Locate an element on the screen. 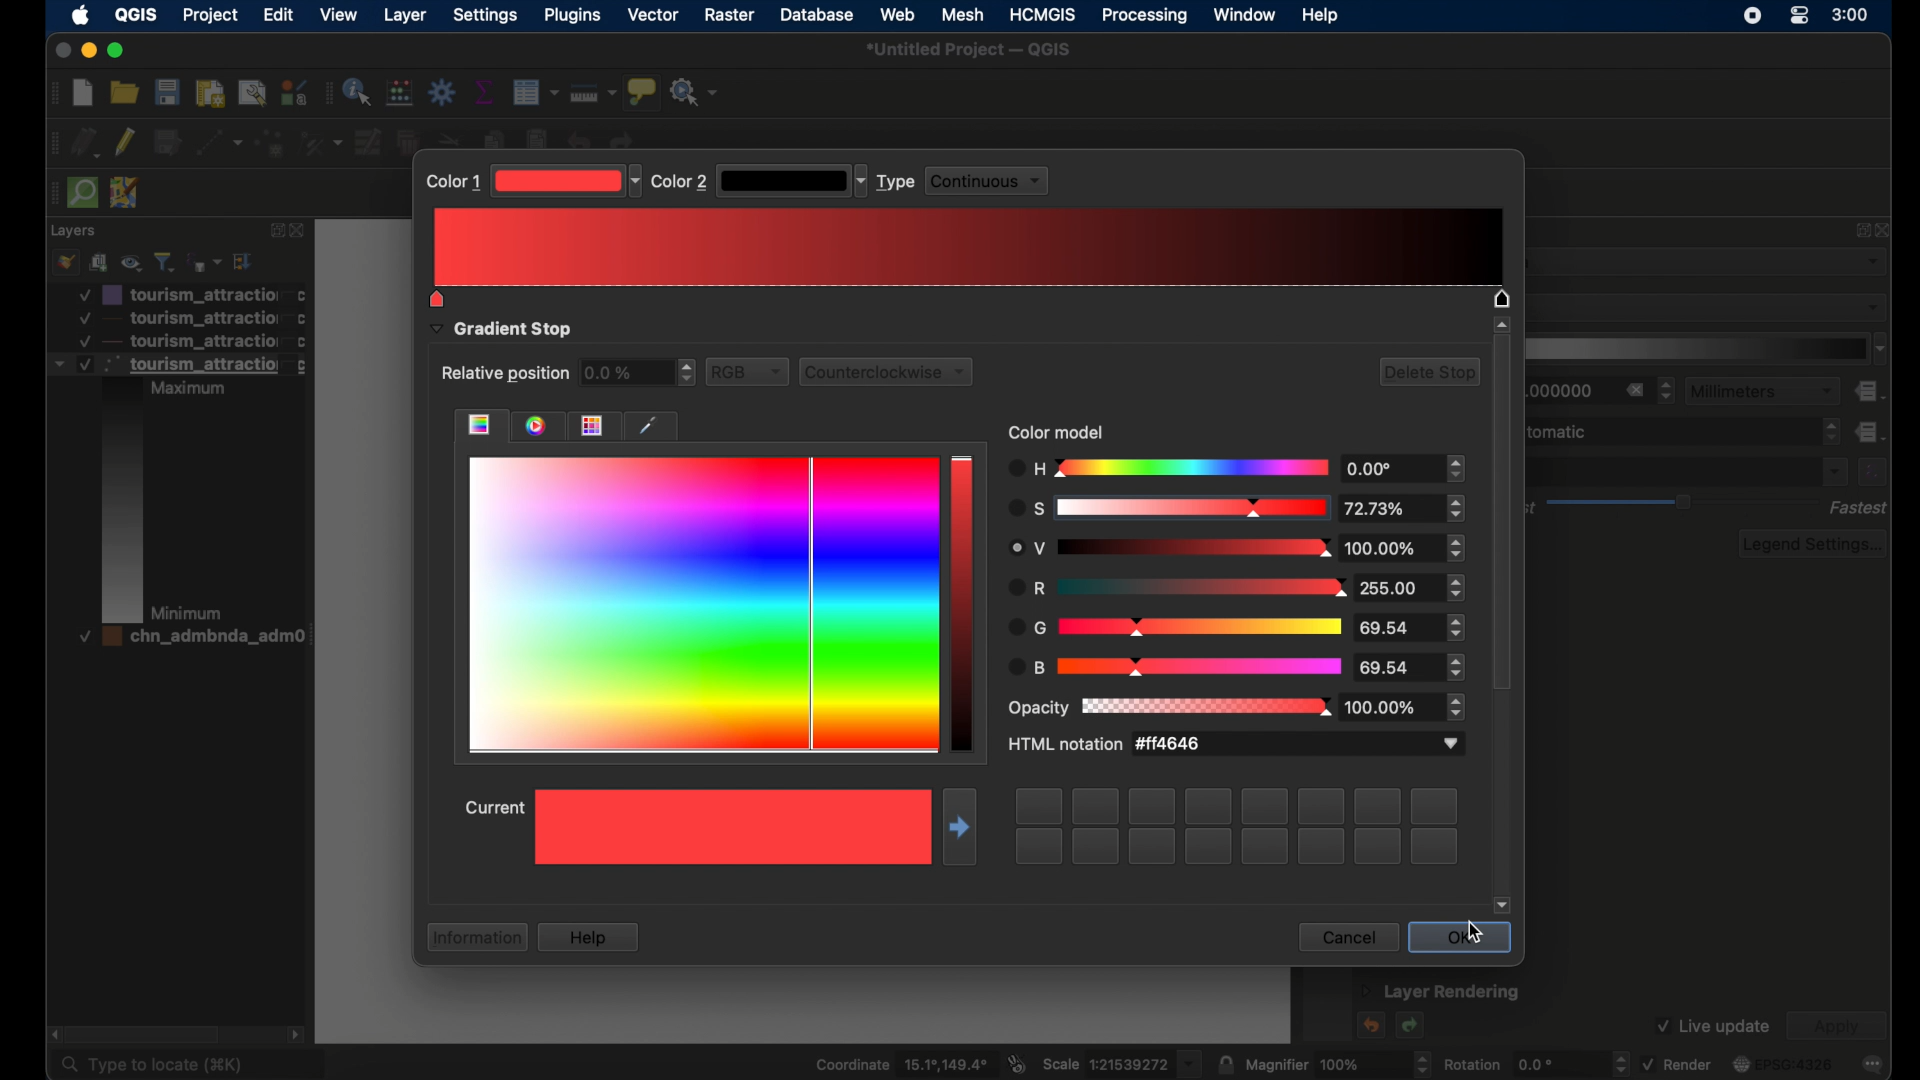 The image size is (1920, 1080). layer 2 is located at coordinates (187, 318).